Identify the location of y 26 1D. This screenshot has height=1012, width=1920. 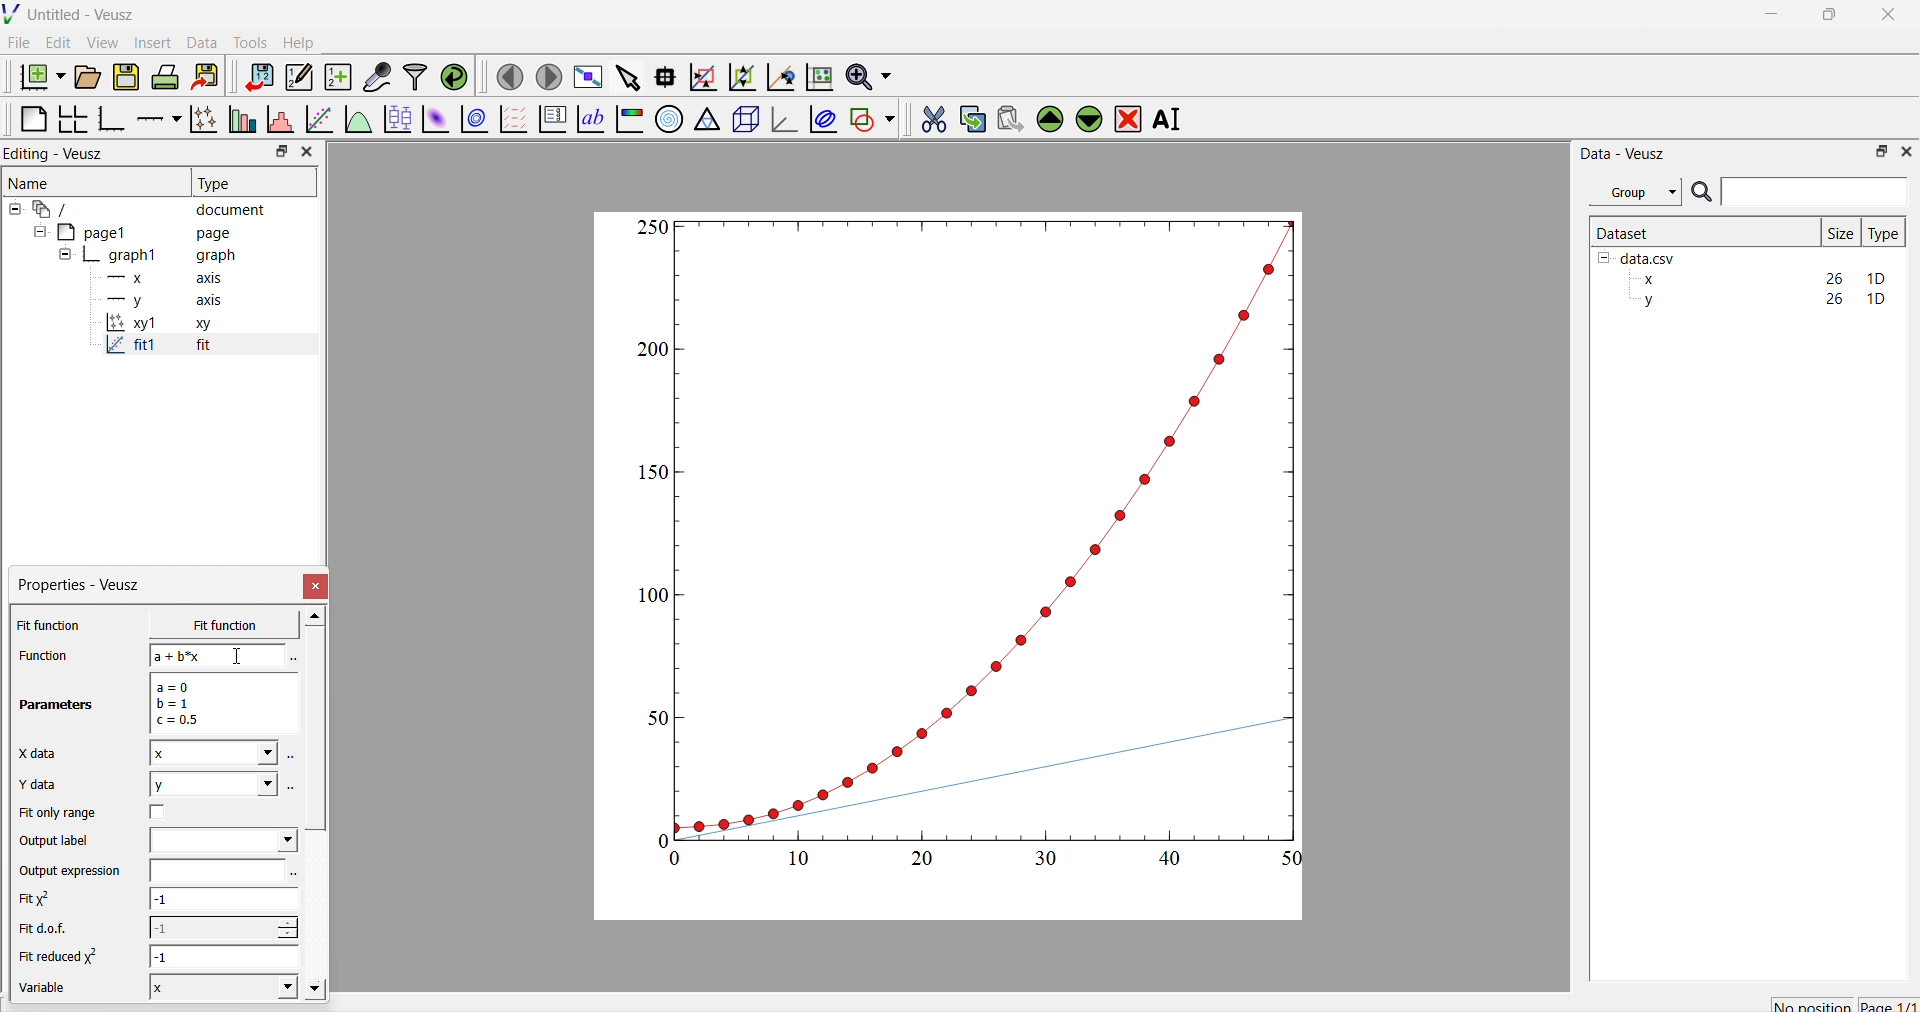
(1759, 299).